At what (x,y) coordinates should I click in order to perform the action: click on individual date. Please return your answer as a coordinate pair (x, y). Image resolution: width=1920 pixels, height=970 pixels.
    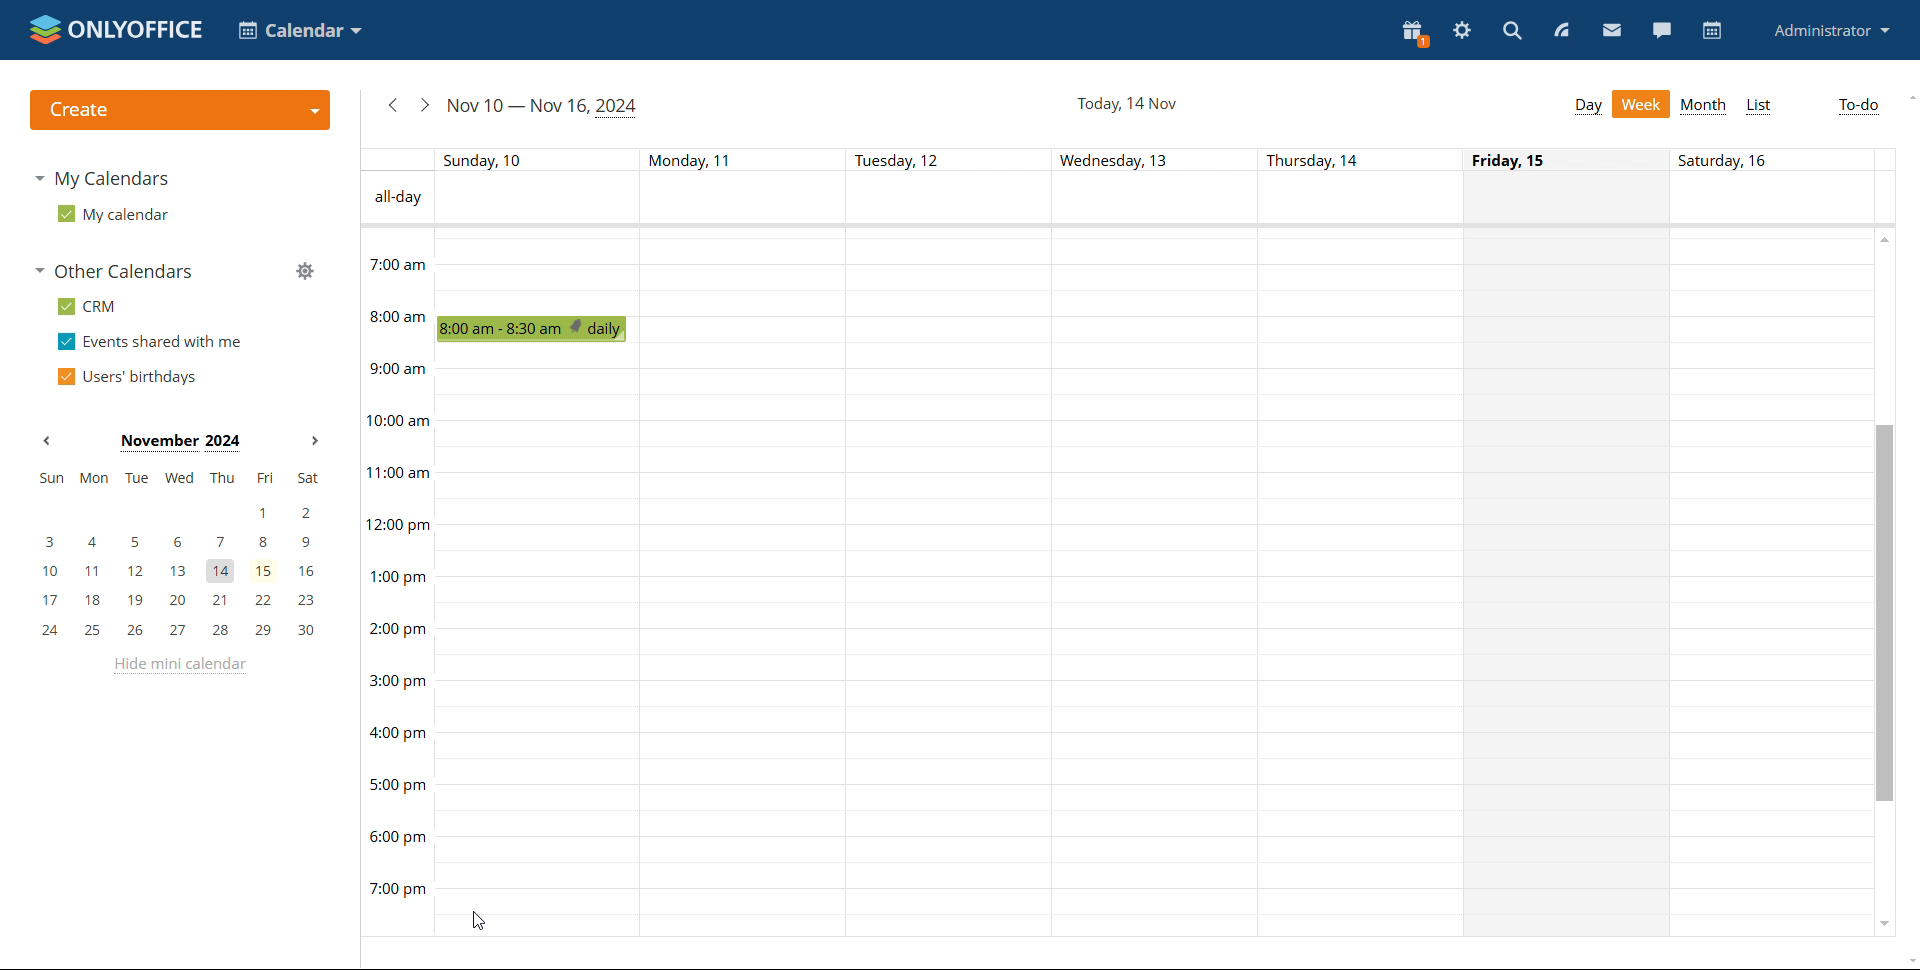
    Looking at the image, I should click on (1113, 159).